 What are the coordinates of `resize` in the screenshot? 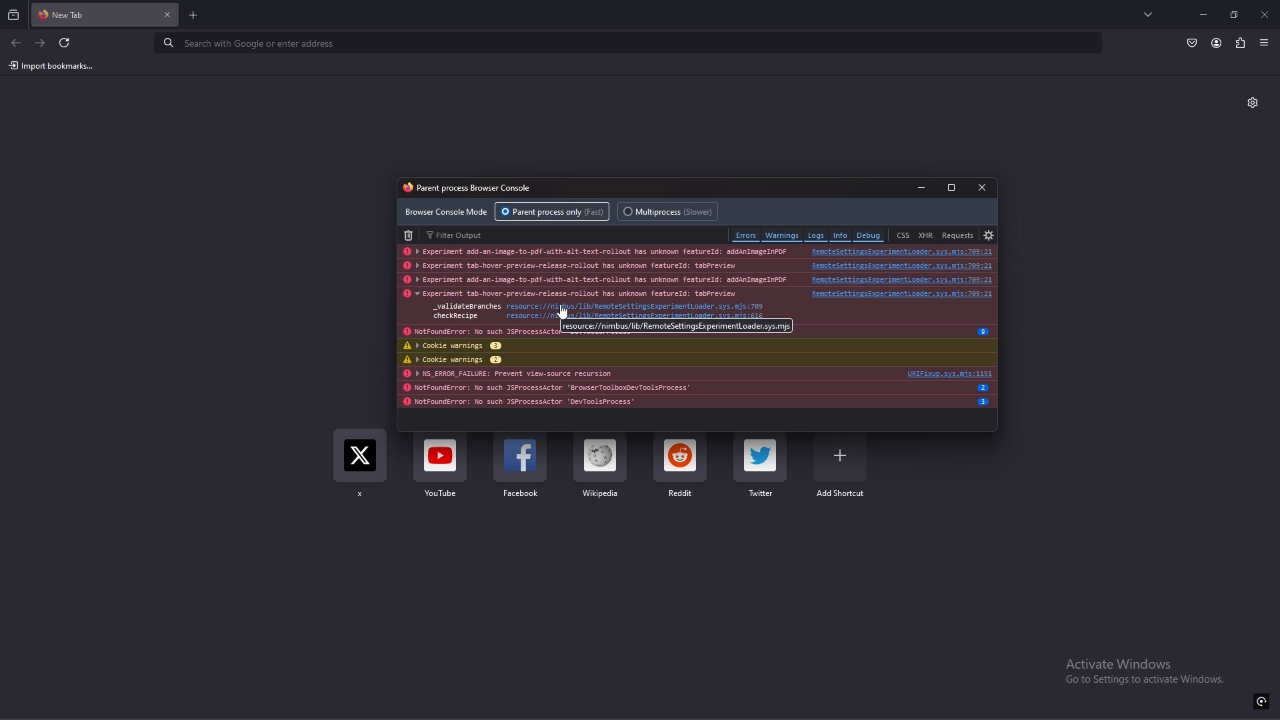 It's located at (1234, 14).